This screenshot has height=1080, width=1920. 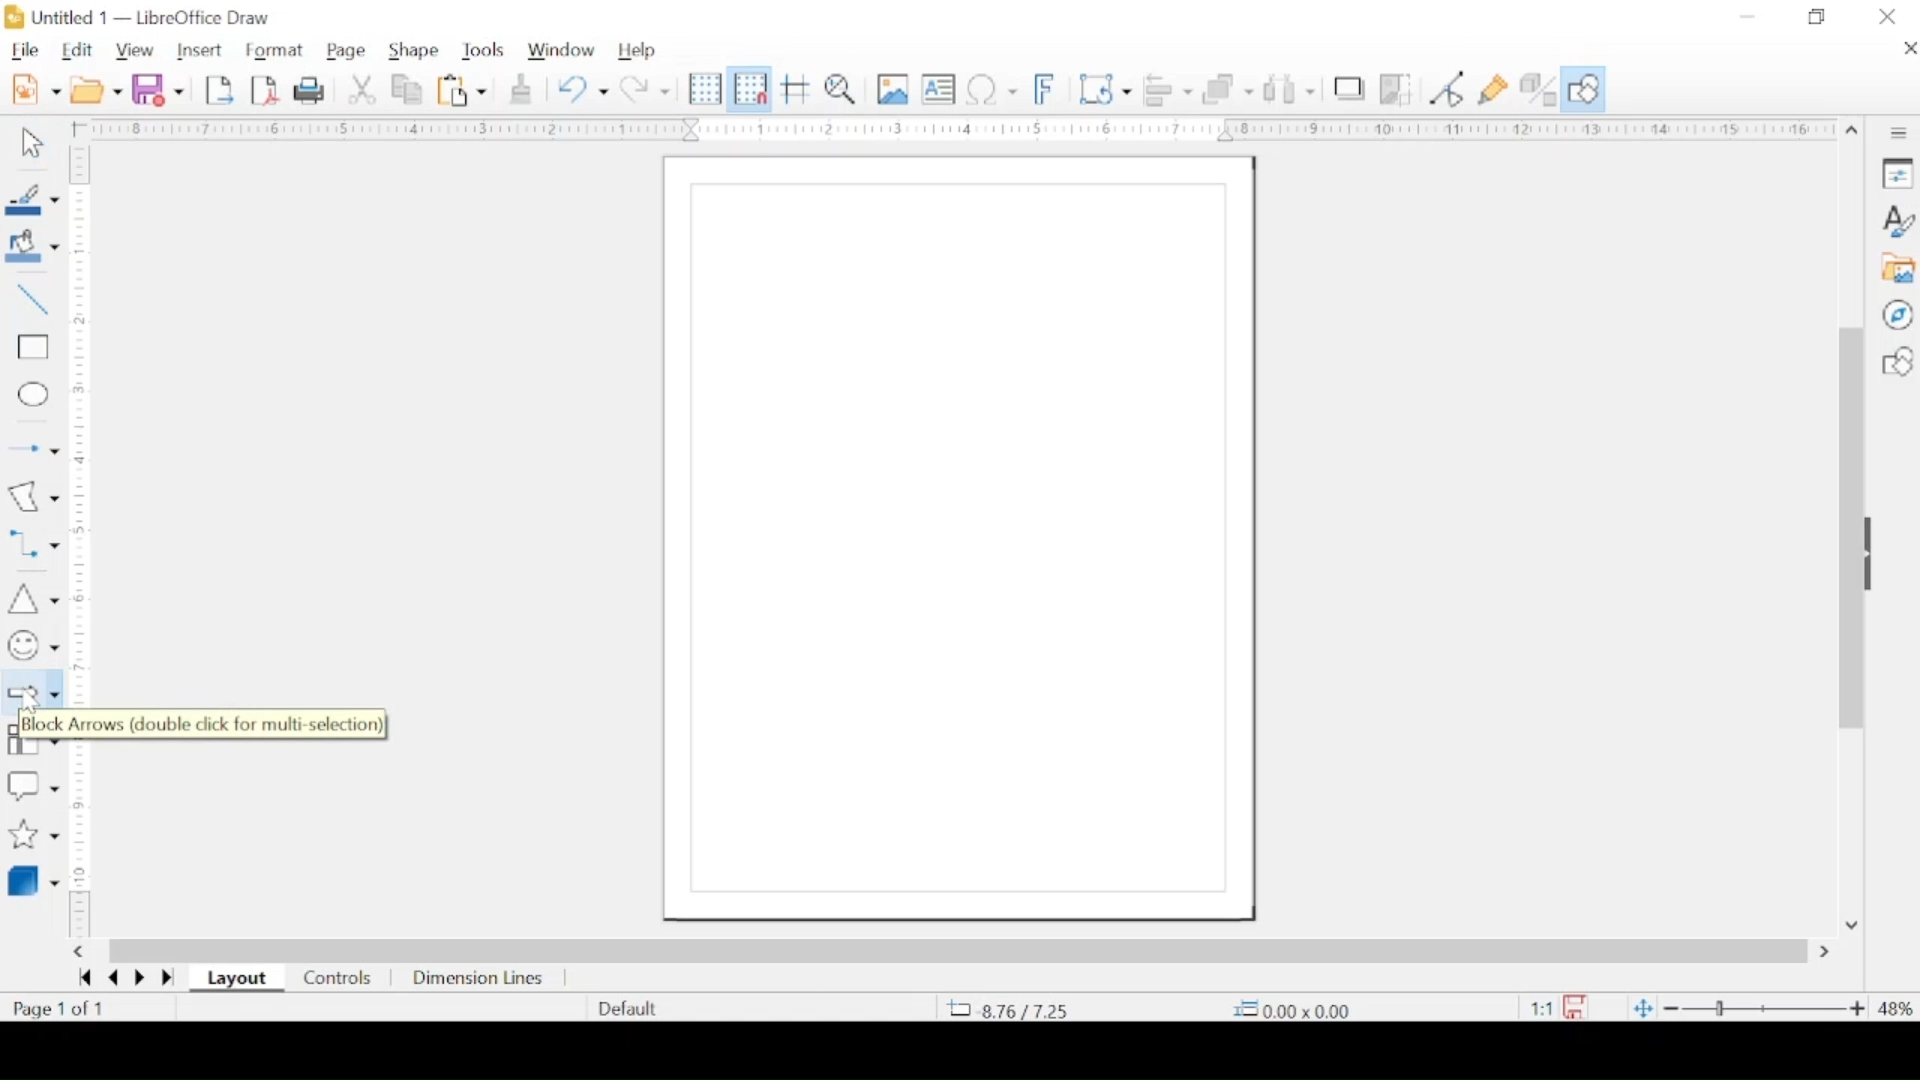 What do you see at coordinates (264, 91) in the screenshot?
I see `export directly as pdf` at bounding box center [264, 91].